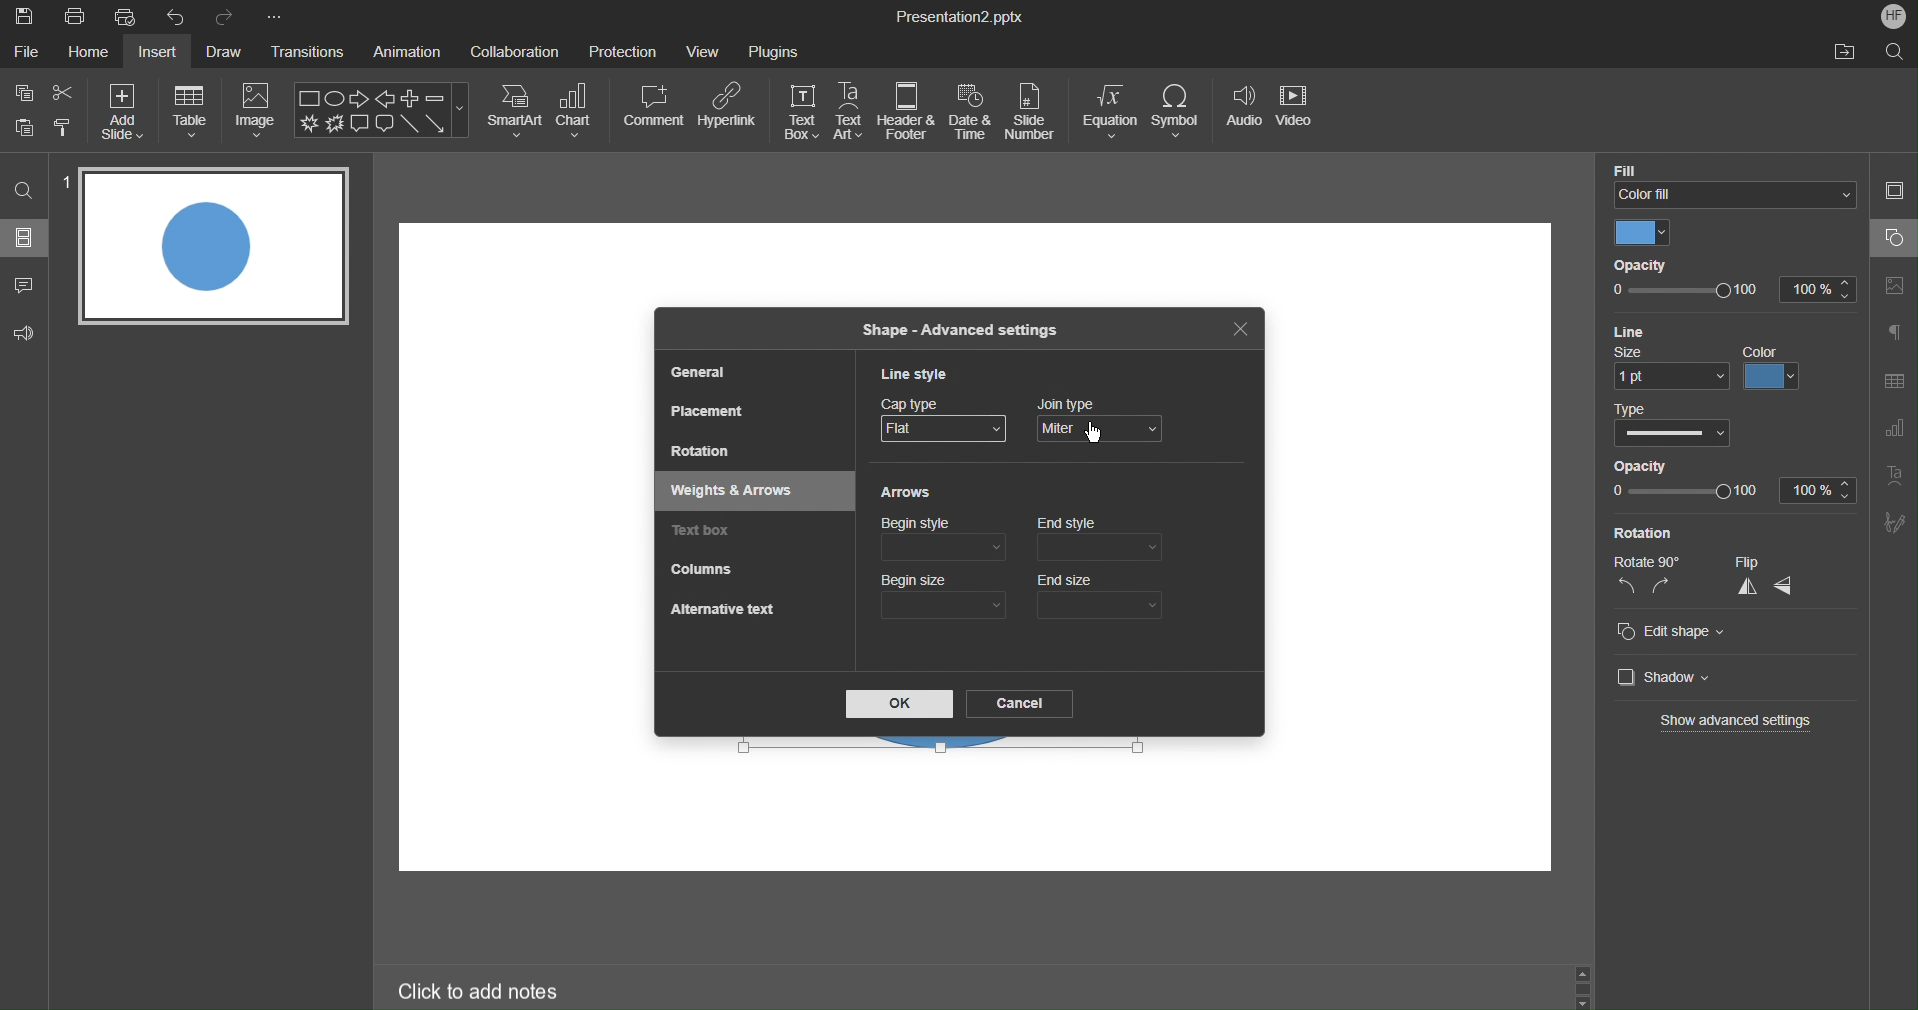 The width and height of the screenshot is (1918, 1010). I want to click on Audio, so click(1242, 114).